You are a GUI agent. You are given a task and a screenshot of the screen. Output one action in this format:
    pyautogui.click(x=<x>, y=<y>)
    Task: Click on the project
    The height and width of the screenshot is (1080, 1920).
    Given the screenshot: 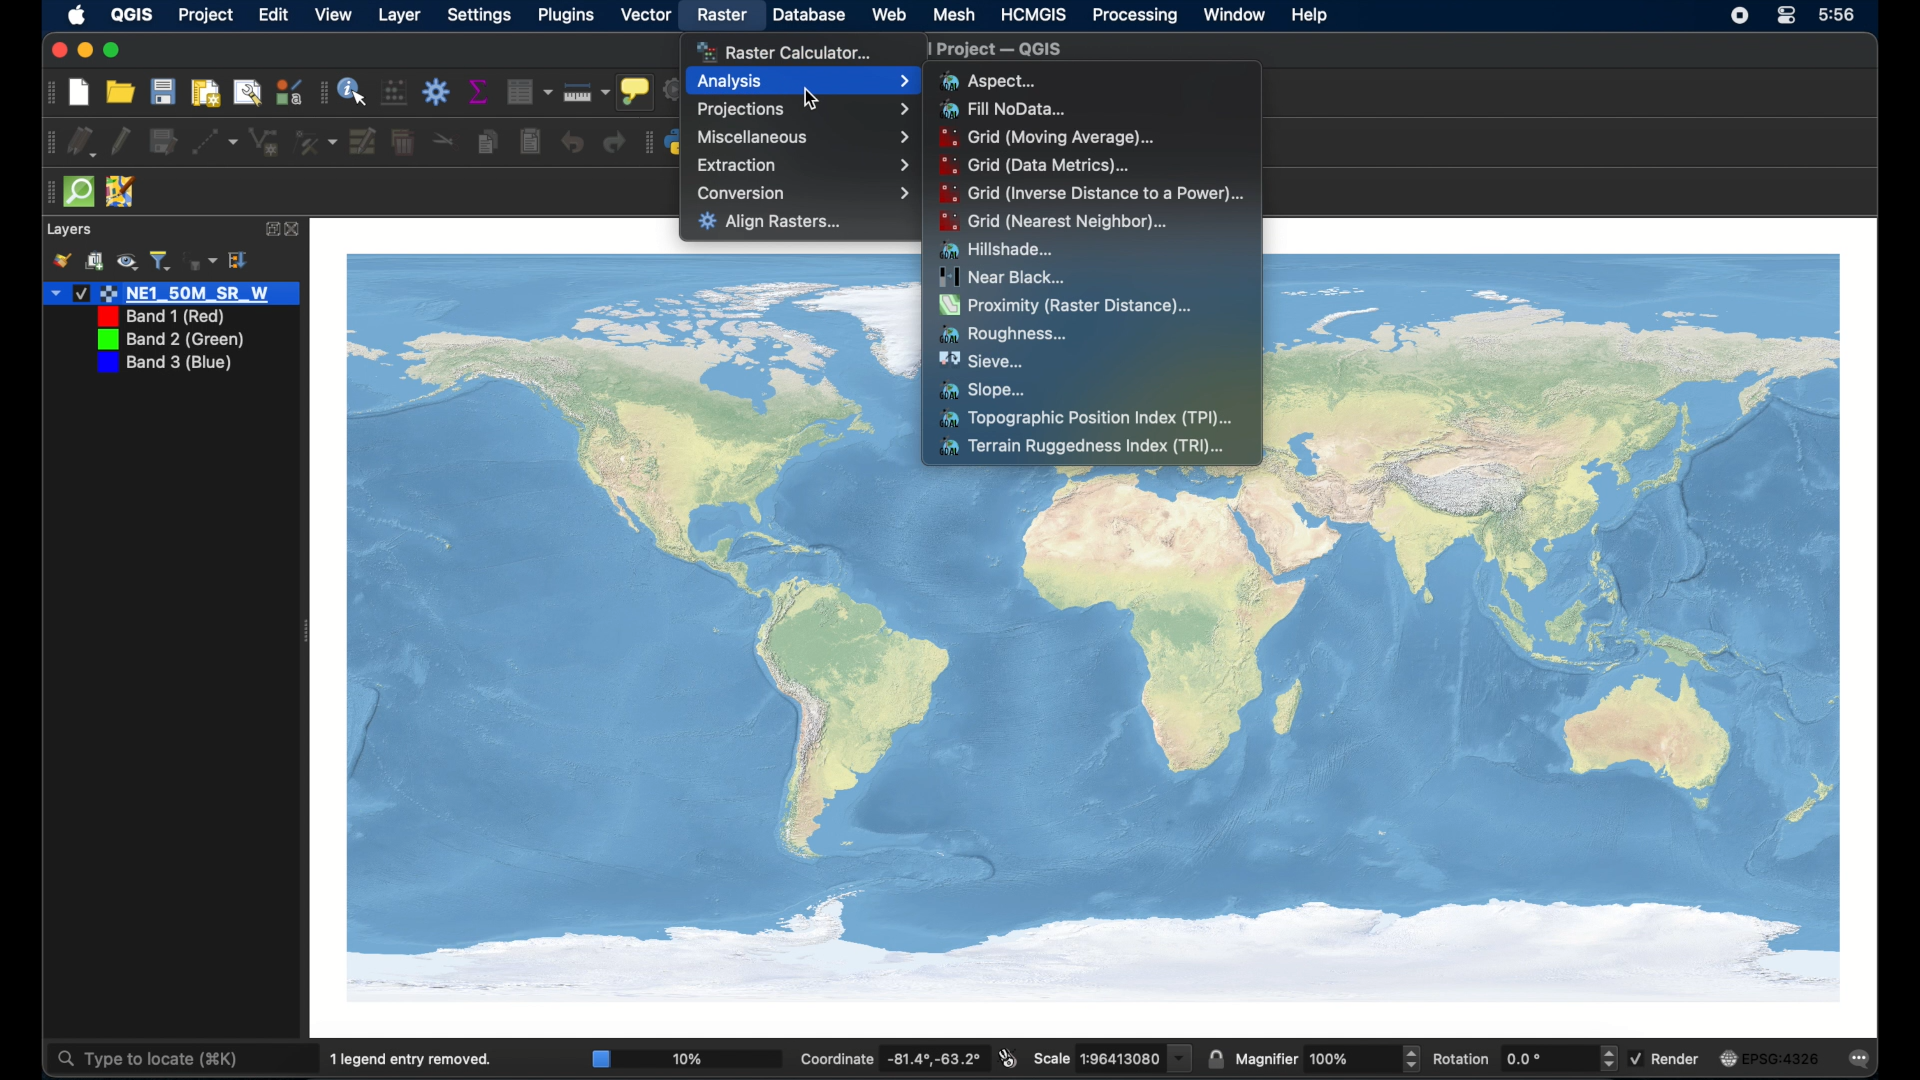 What is the action you would take?
    pyautogui.click(x=206, y=16)
    